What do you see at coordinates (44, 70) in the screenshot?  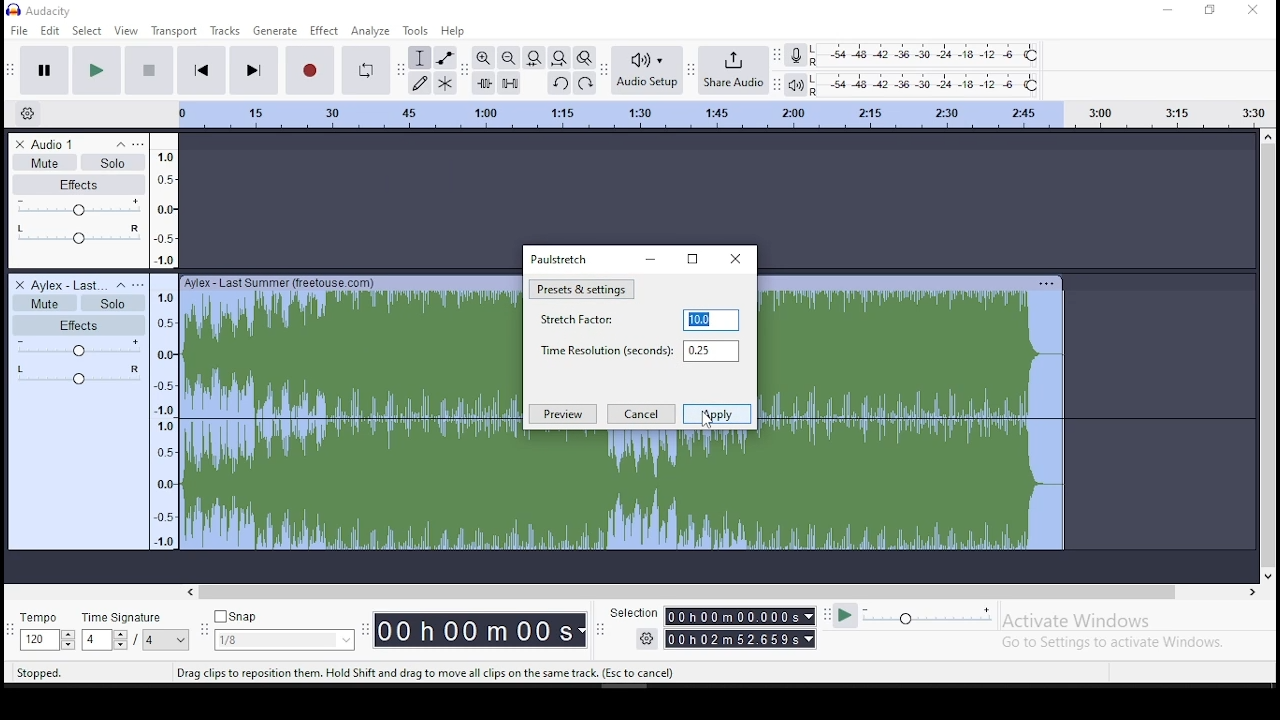 I see `pause` at bounding box center [44, 70].